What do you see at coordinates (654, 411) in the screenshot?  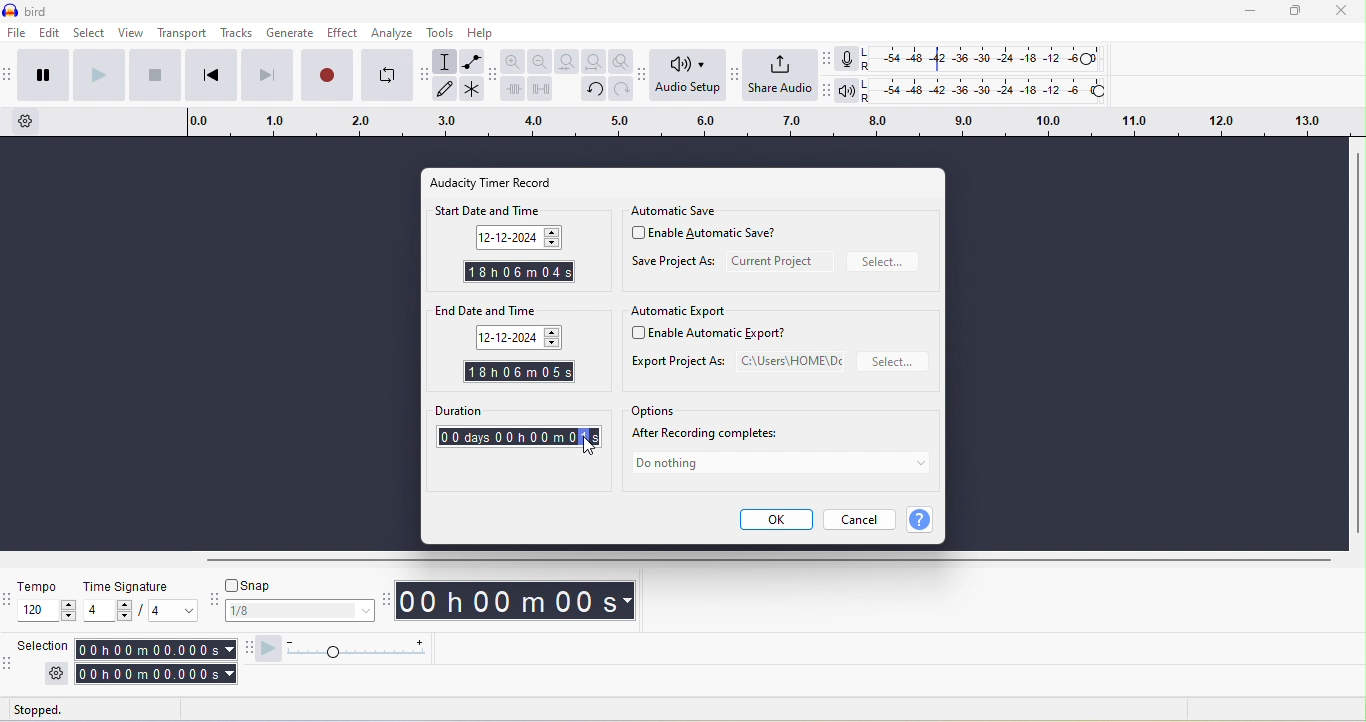 I see `options` at bounding box center [654, 411].